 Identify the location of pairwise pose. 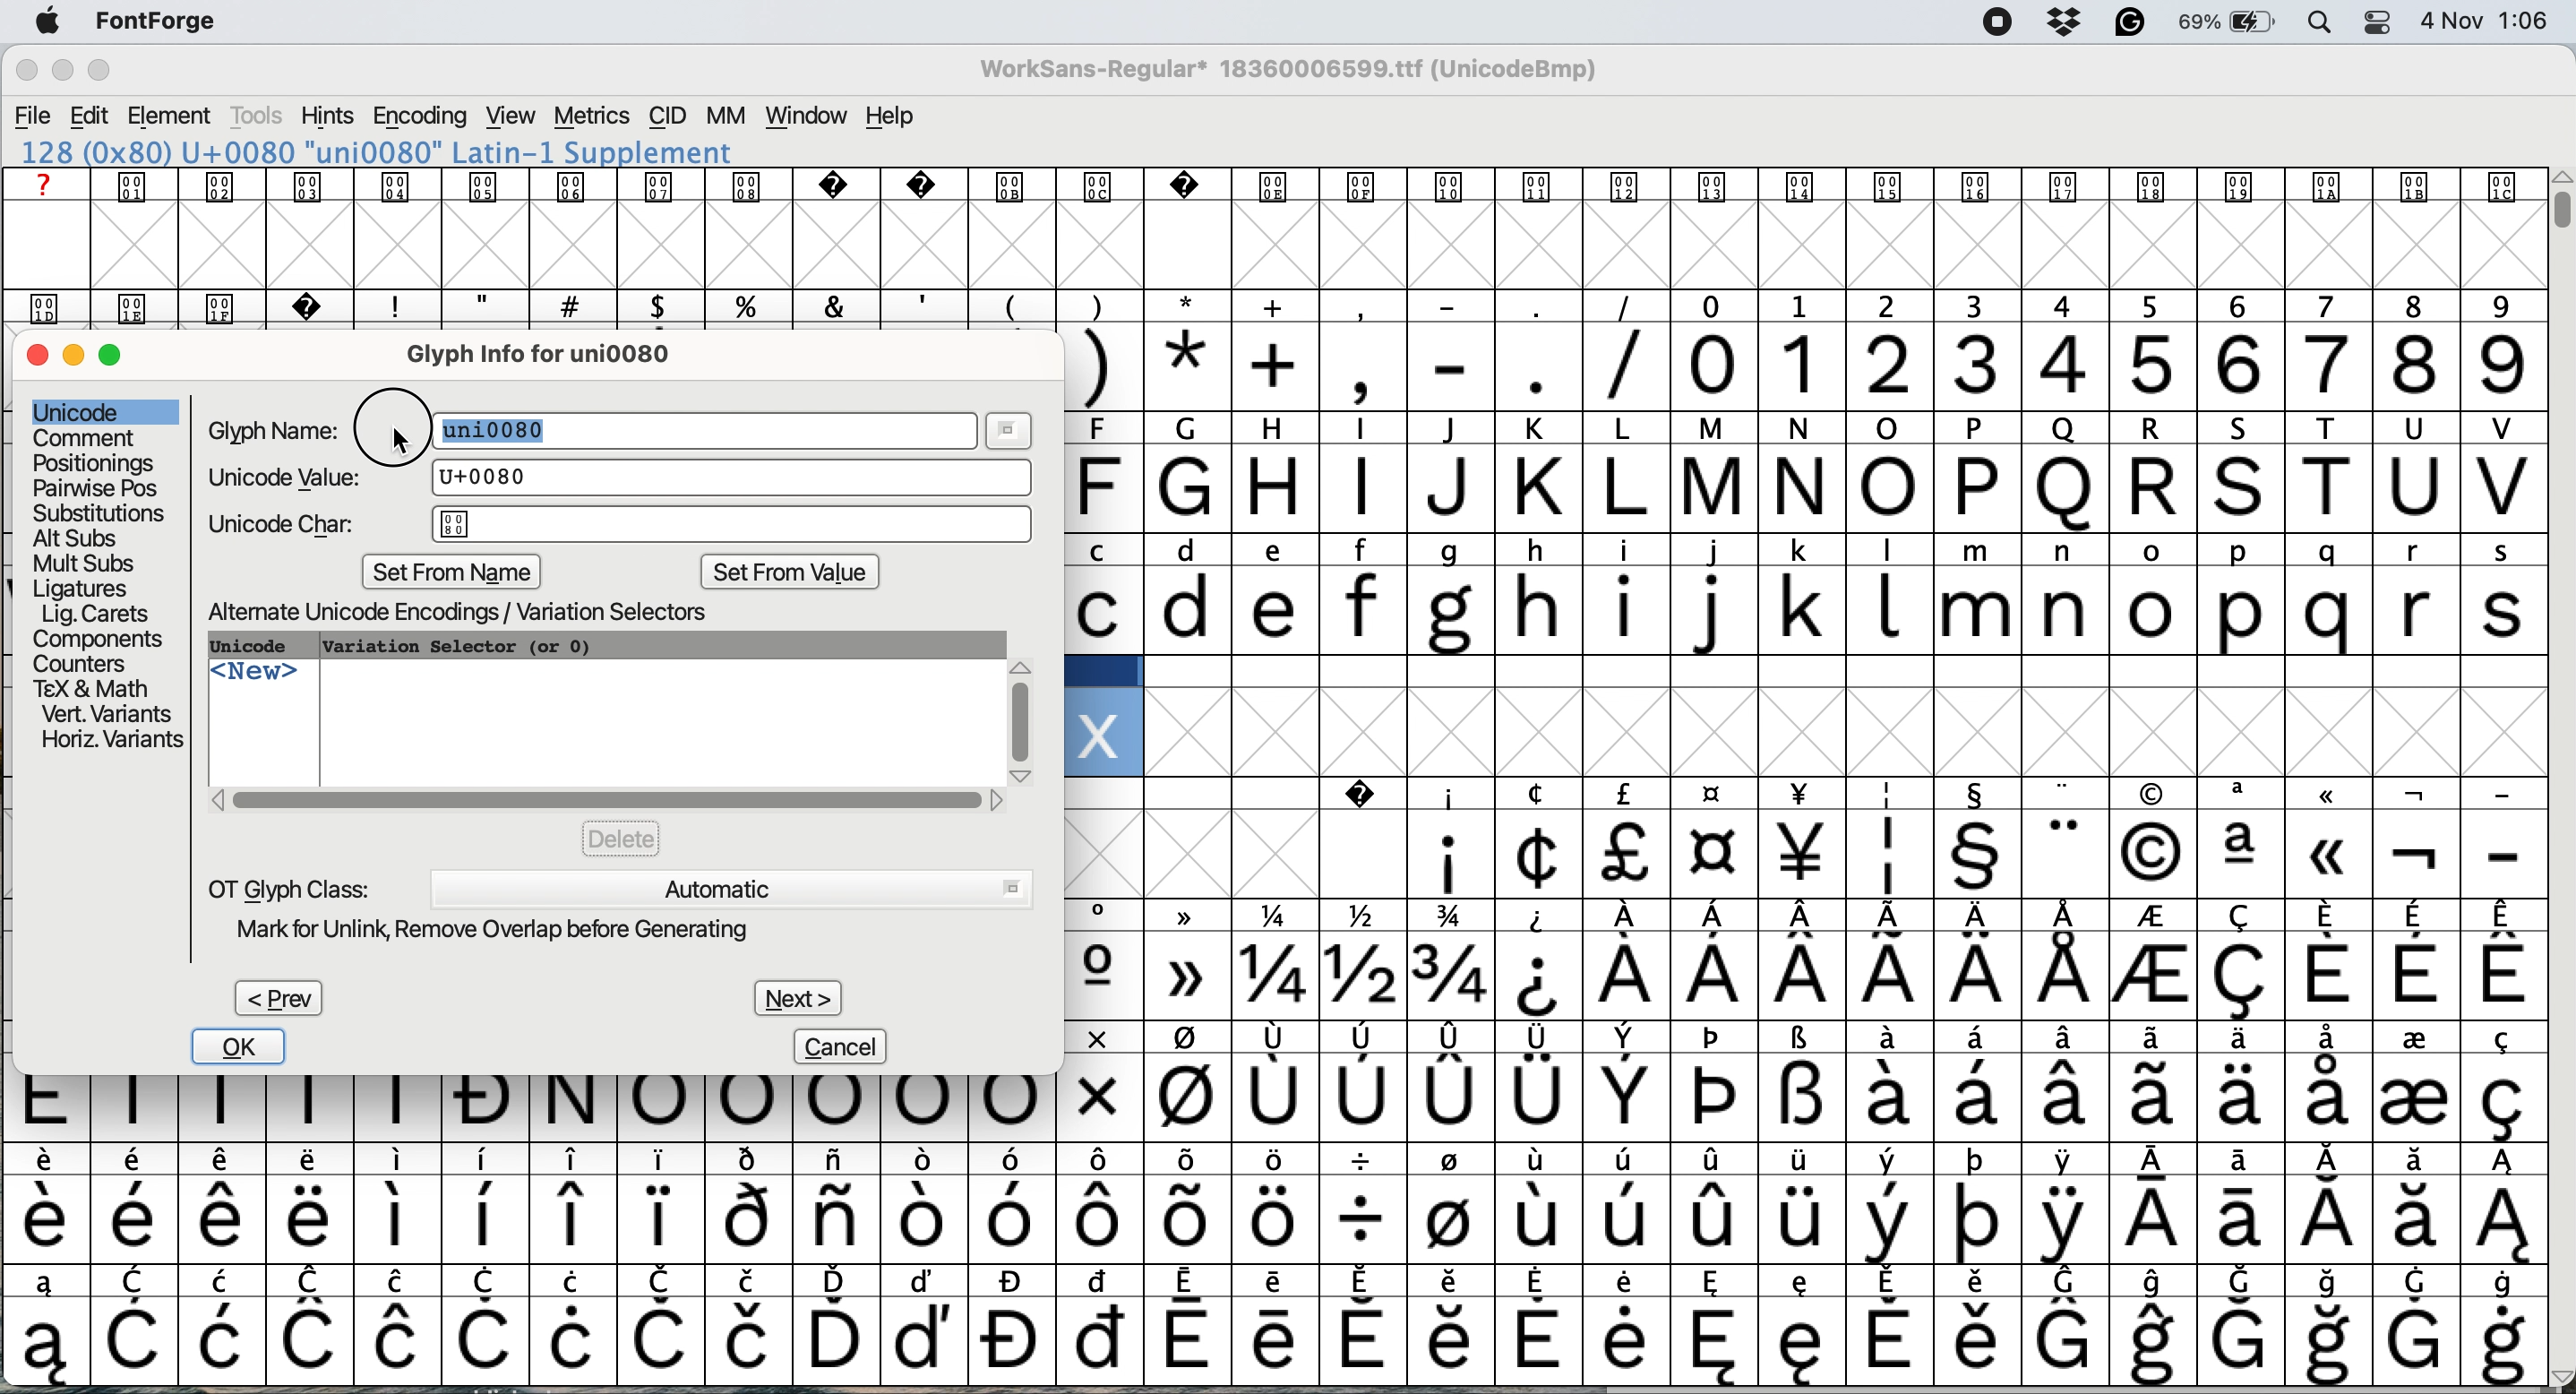
(98, 487).